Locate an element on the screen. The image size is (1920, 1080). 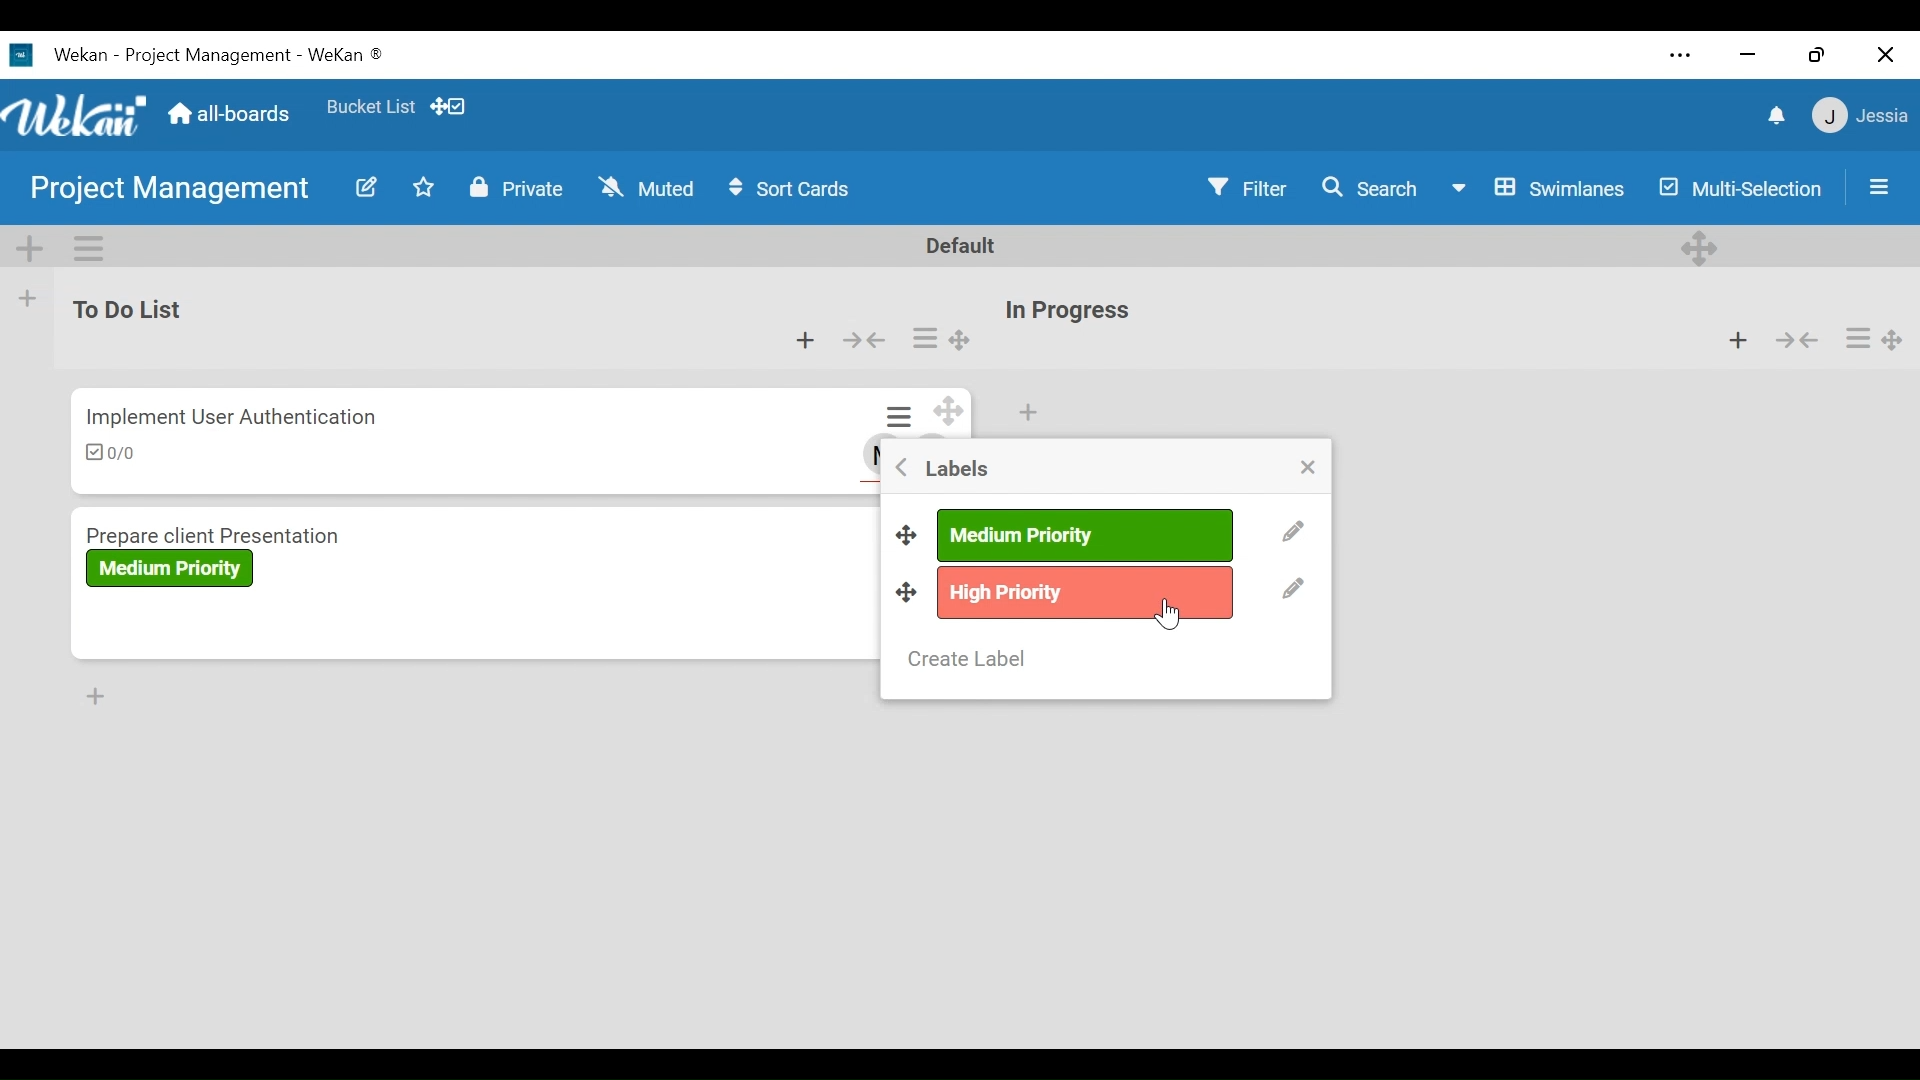
Member is located at coordinates (868, 455).